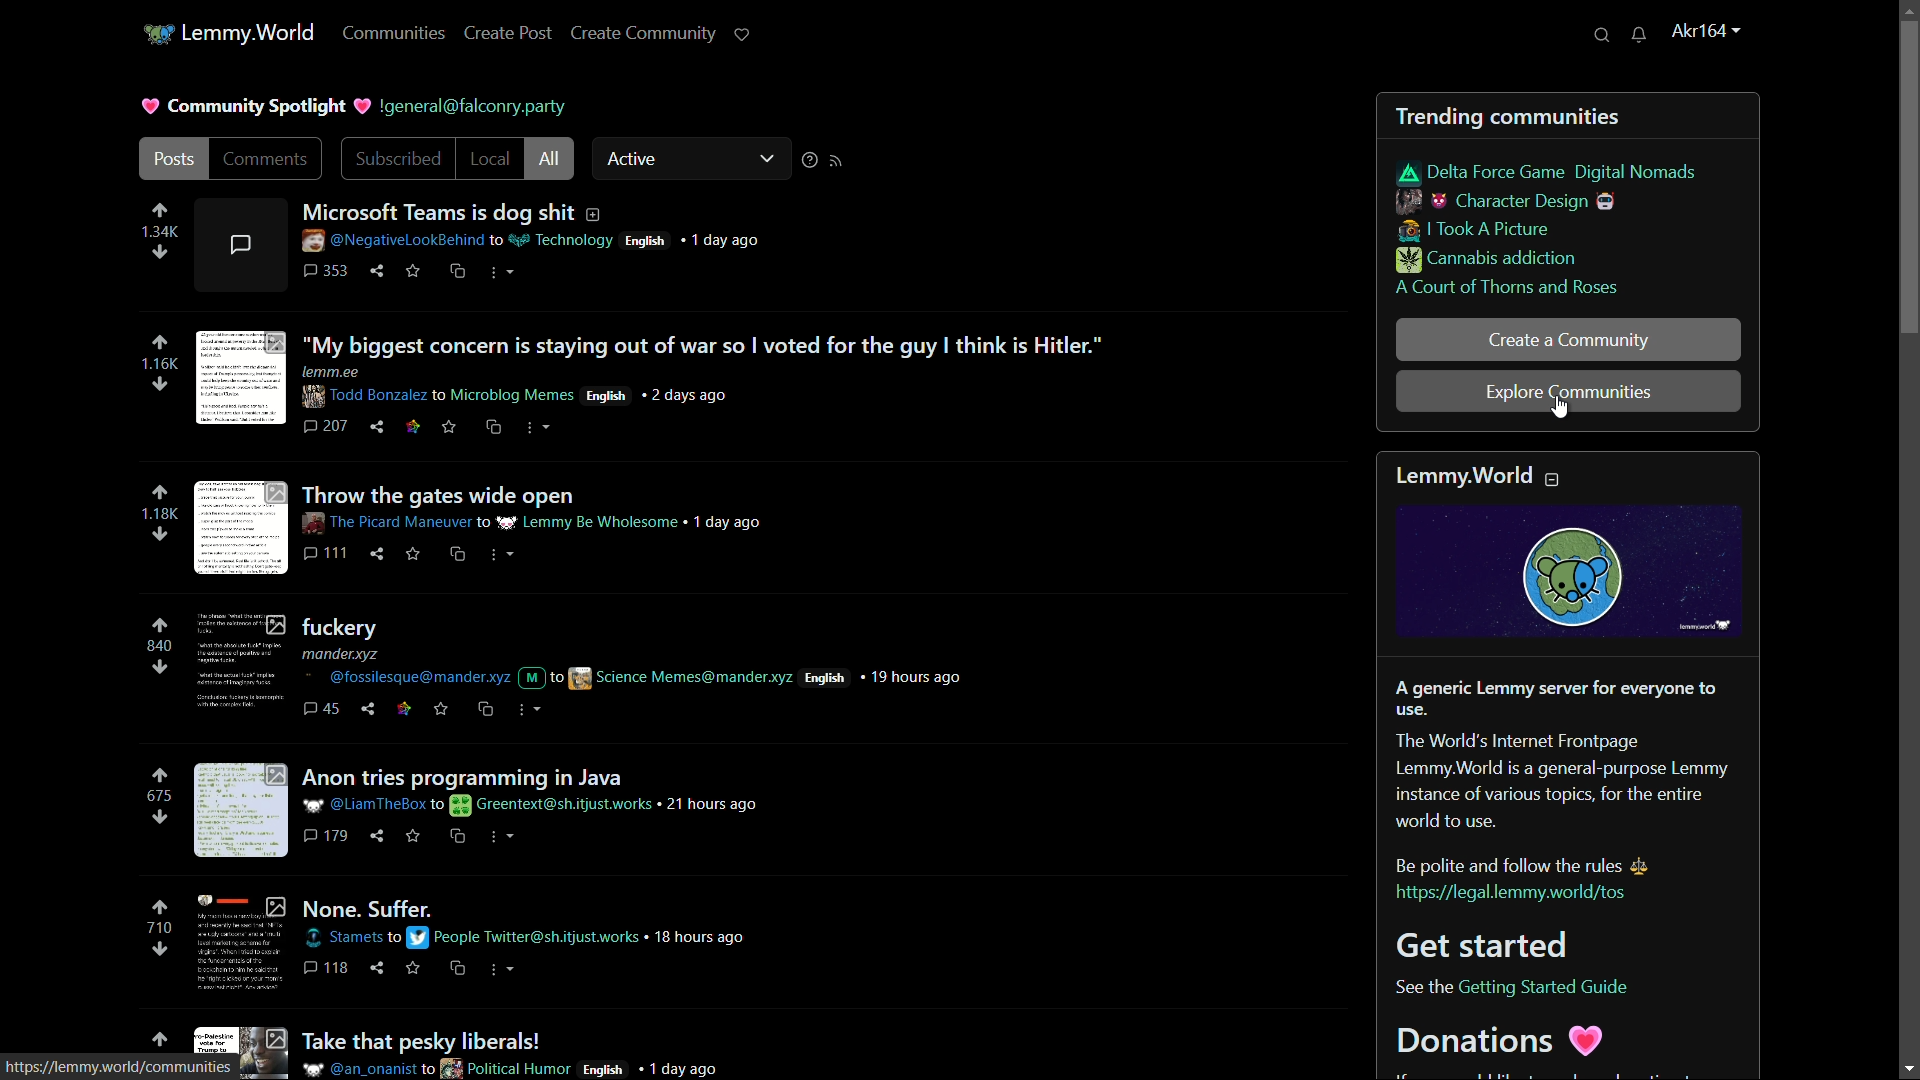 This screenshot has height=1080, width=1920. What do you see at coordinates (159, 646) in the screenshot?
I see `number of votes` at bounding box center [159, 646].